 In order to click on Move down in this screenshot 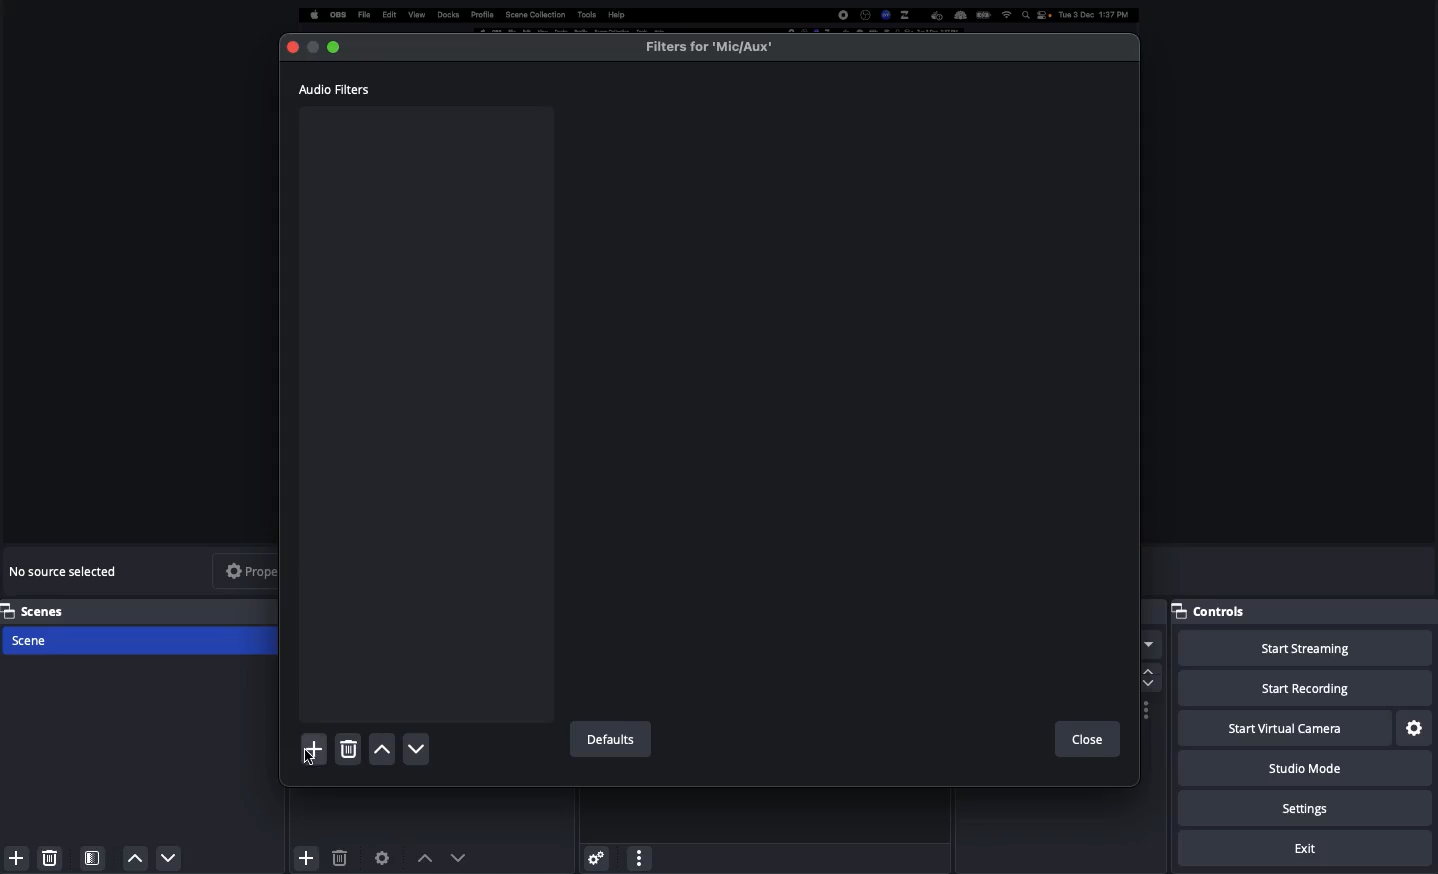, I will do `click(459, 857)`.